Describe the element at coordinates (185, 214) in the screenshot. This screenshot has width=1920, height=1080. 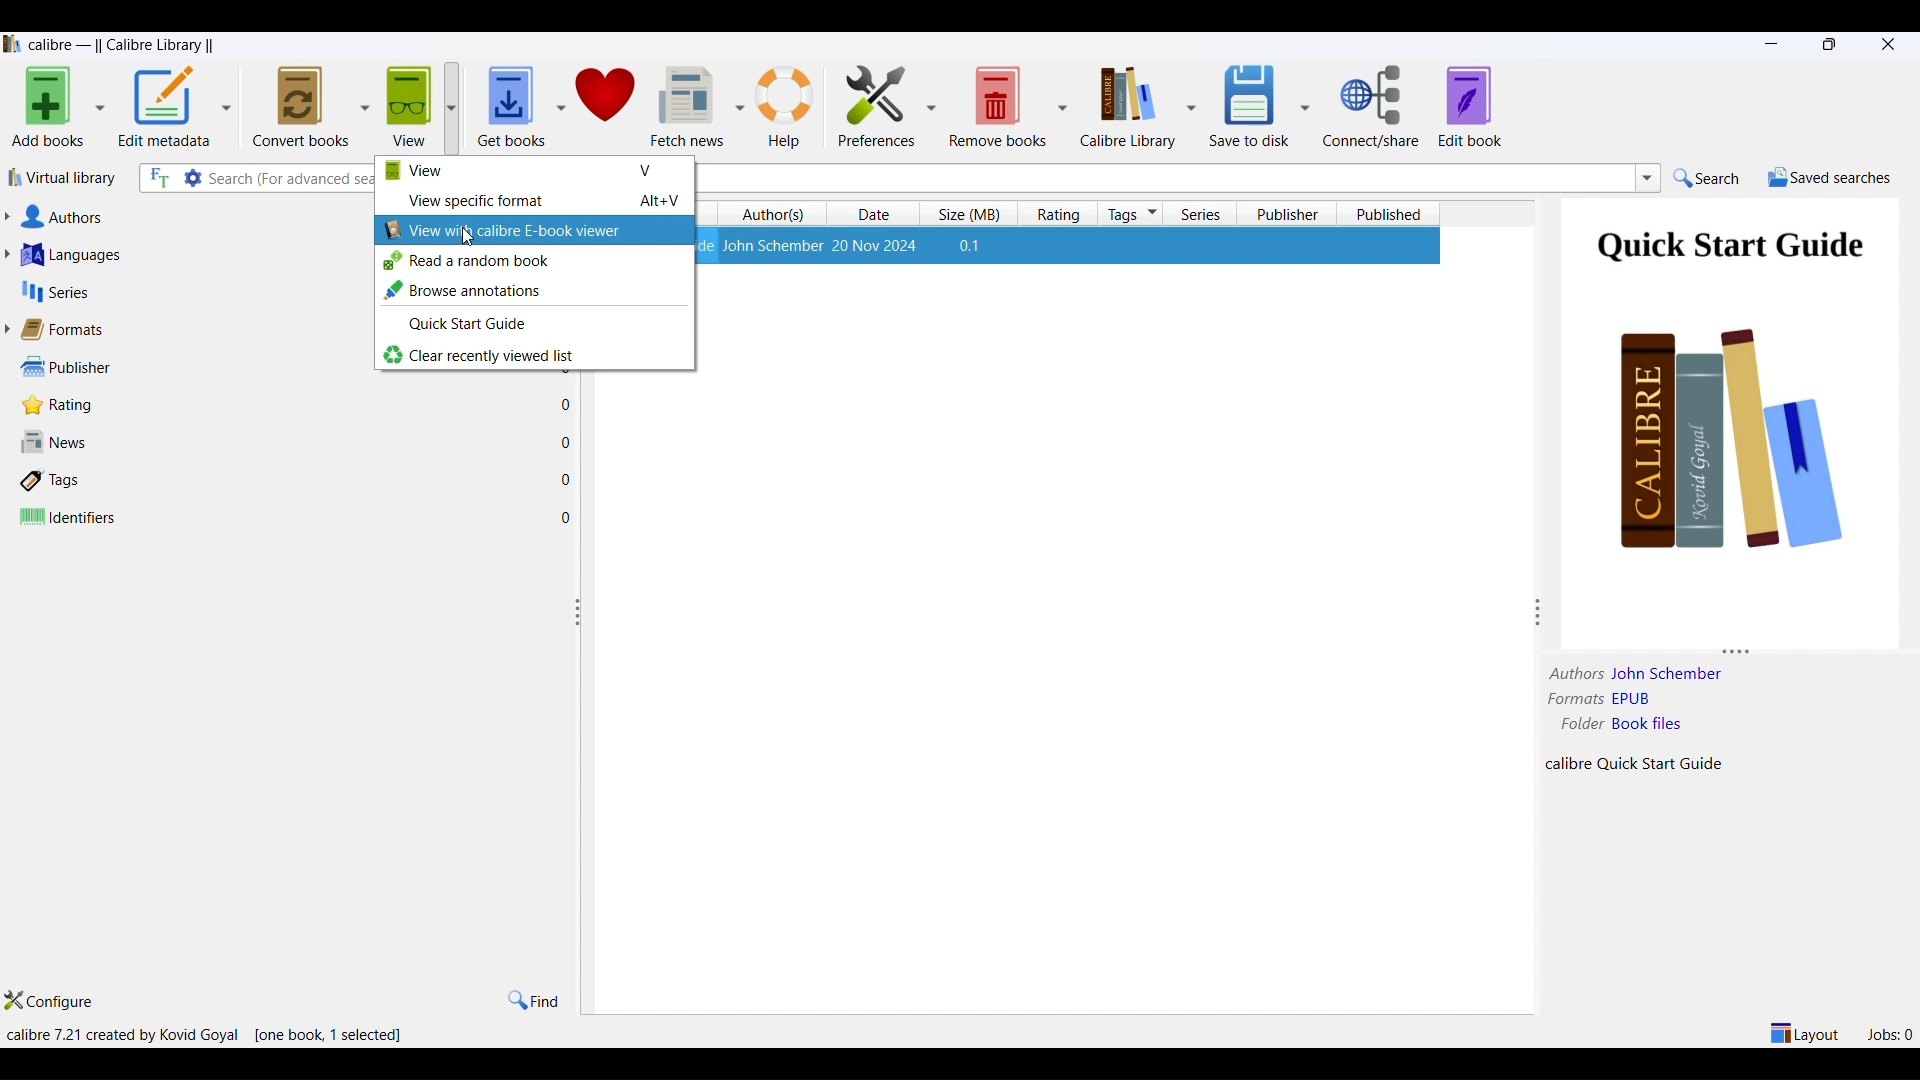
I see `authors` at that location.